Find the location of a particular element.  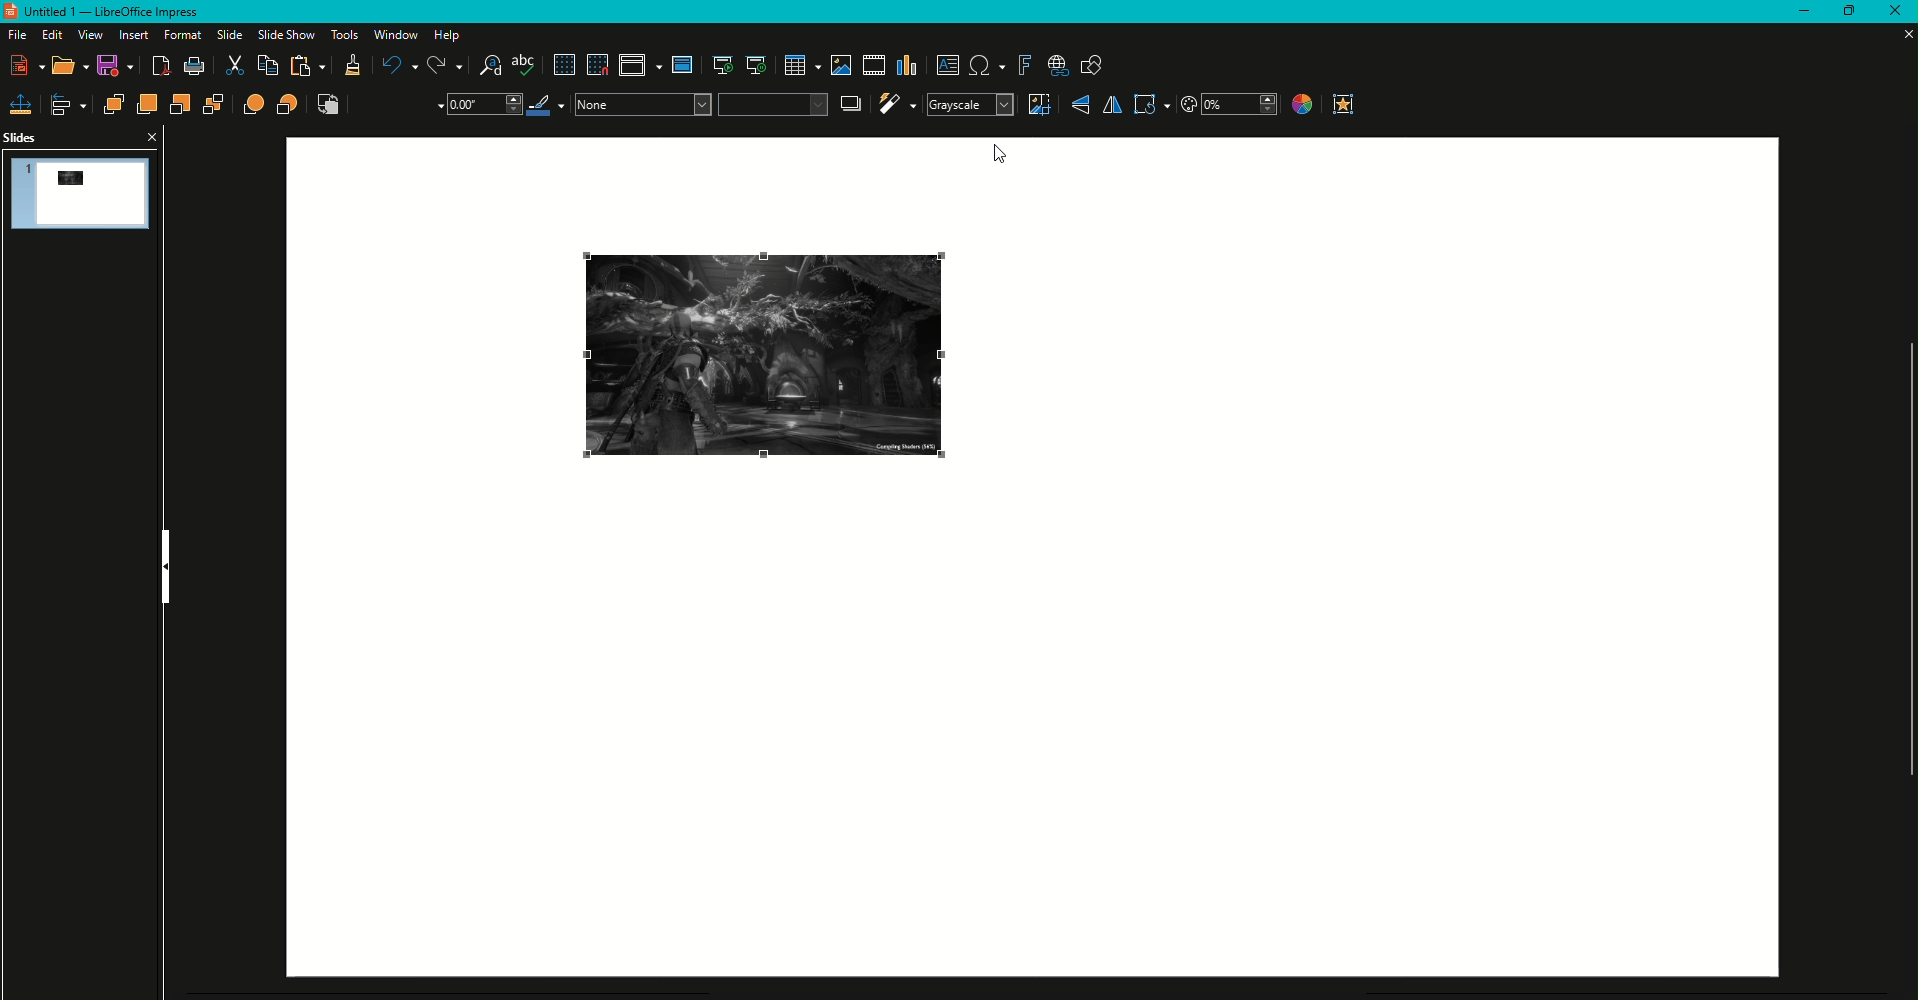

Copy is located at coordinates (266, 66).